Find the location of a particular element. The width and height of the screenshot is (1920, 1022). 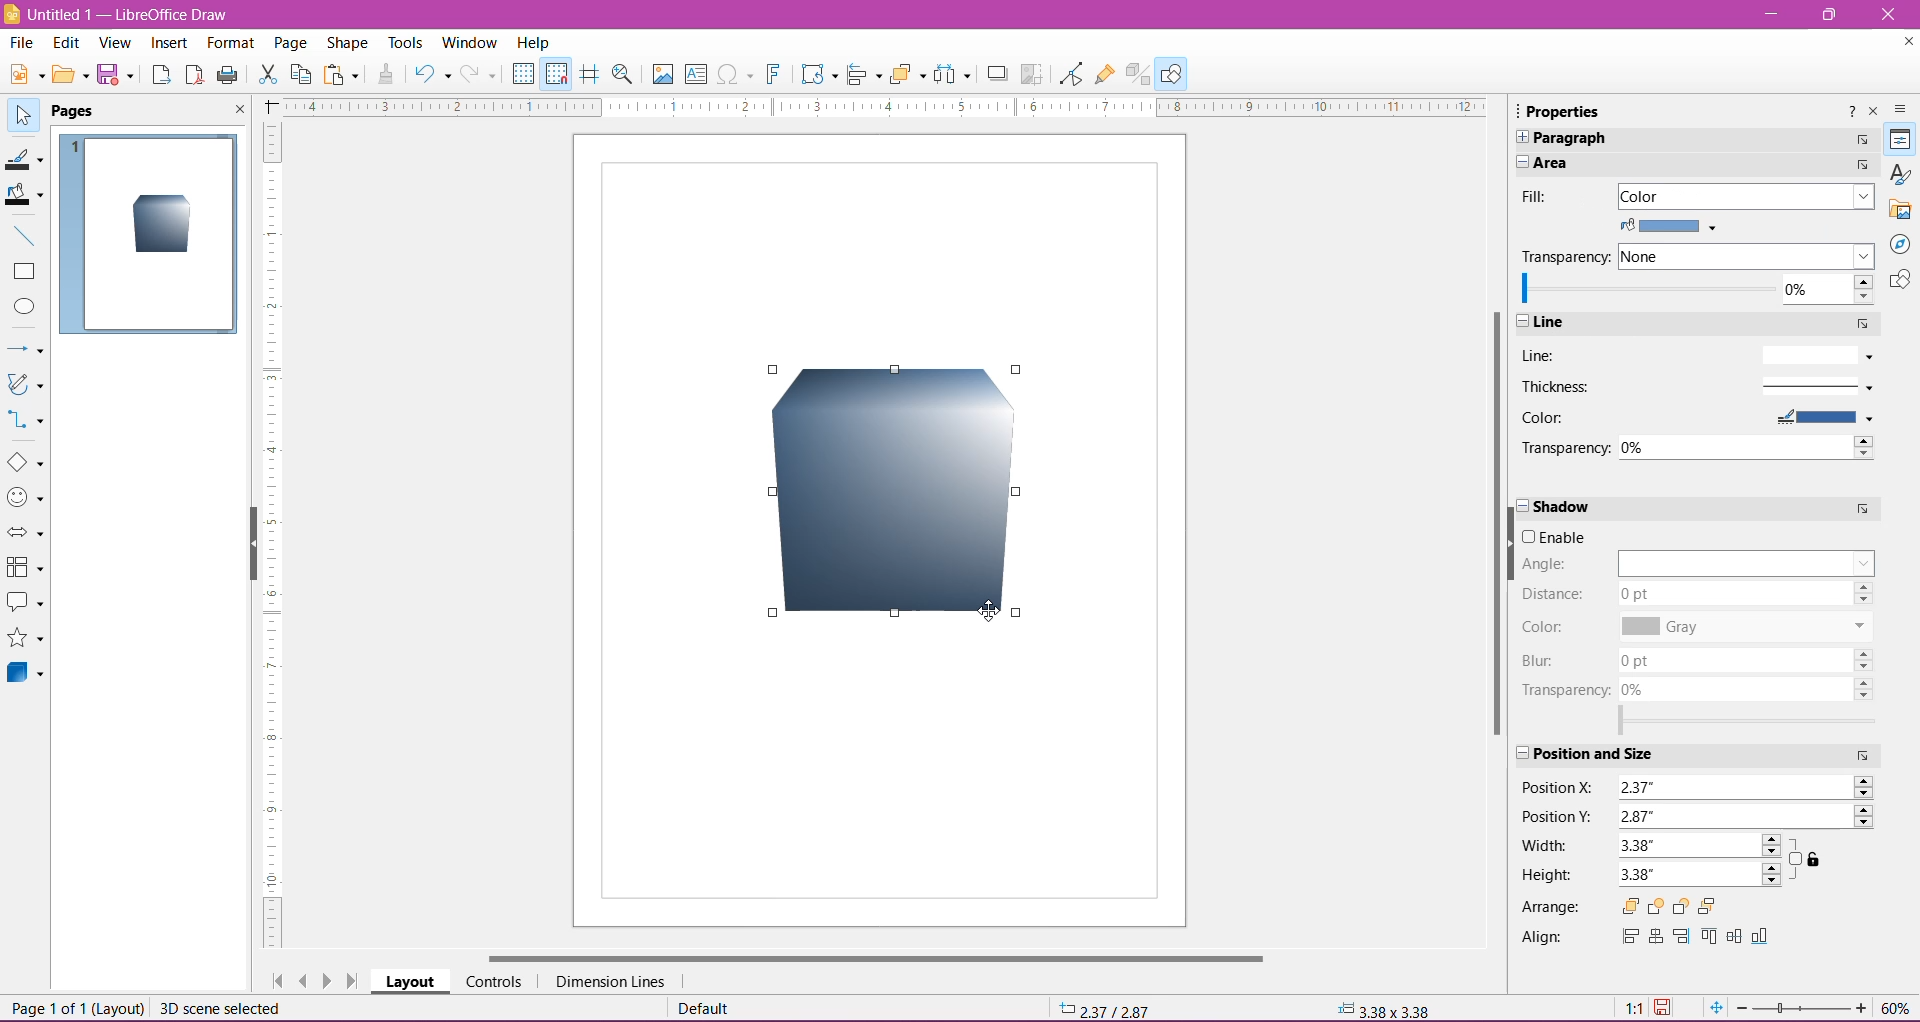

Transparency is located at coordinates (1569, 256).